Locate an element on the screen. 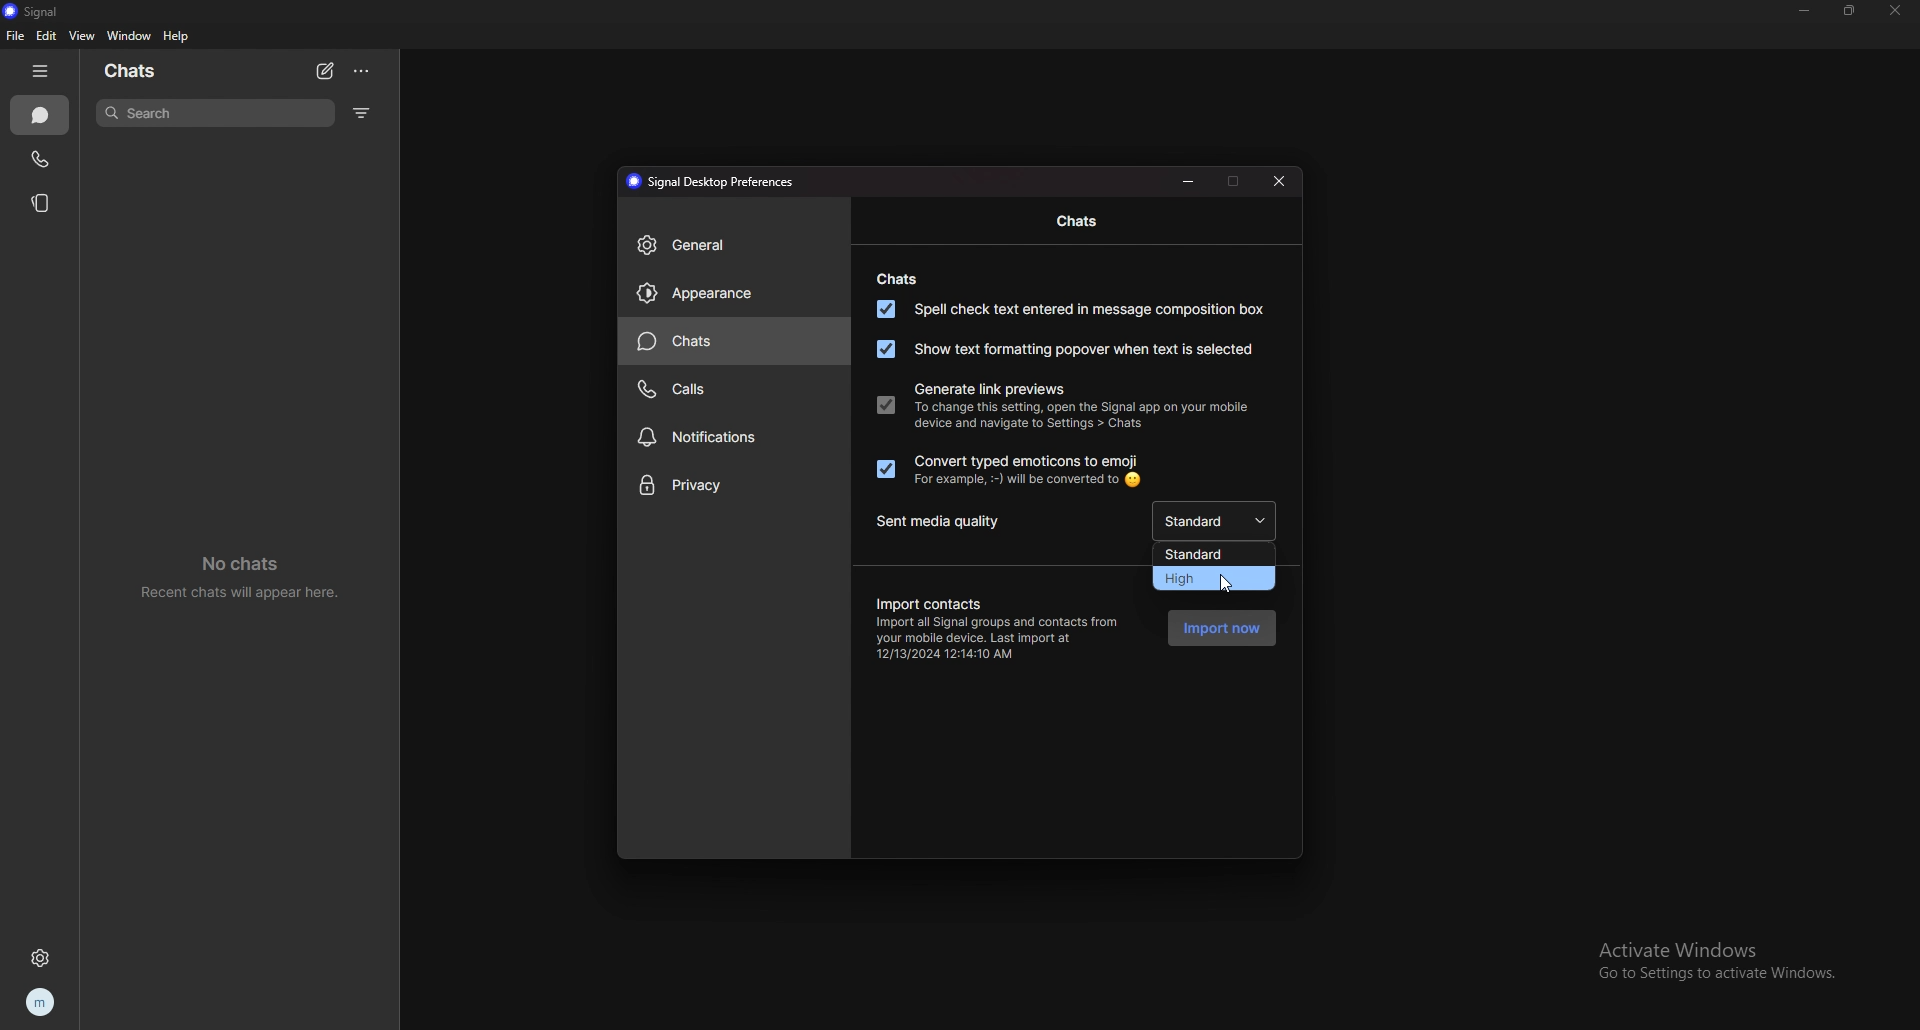 The height and width of the screenshot is (1030, 1920). appearance is located at coordinates (734, 293).